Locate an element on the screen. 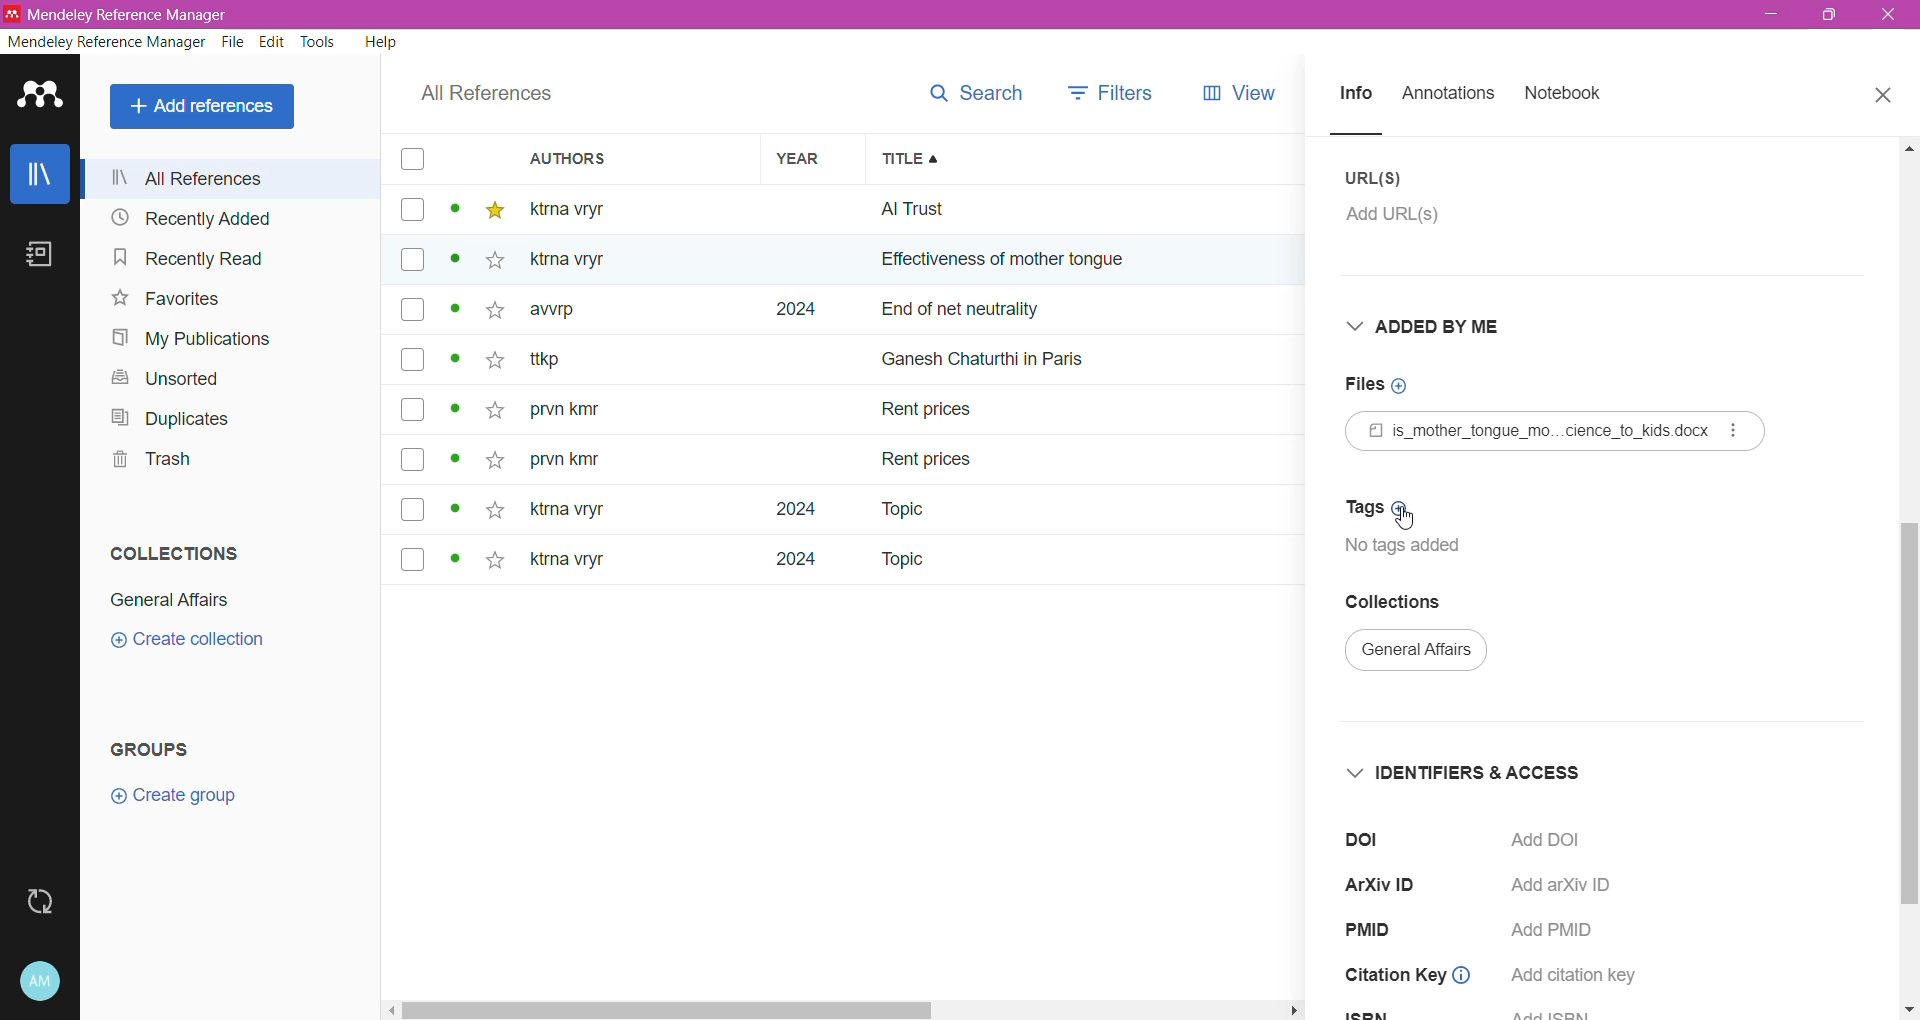  ktna vryt  is located at coordinates (563, 511).